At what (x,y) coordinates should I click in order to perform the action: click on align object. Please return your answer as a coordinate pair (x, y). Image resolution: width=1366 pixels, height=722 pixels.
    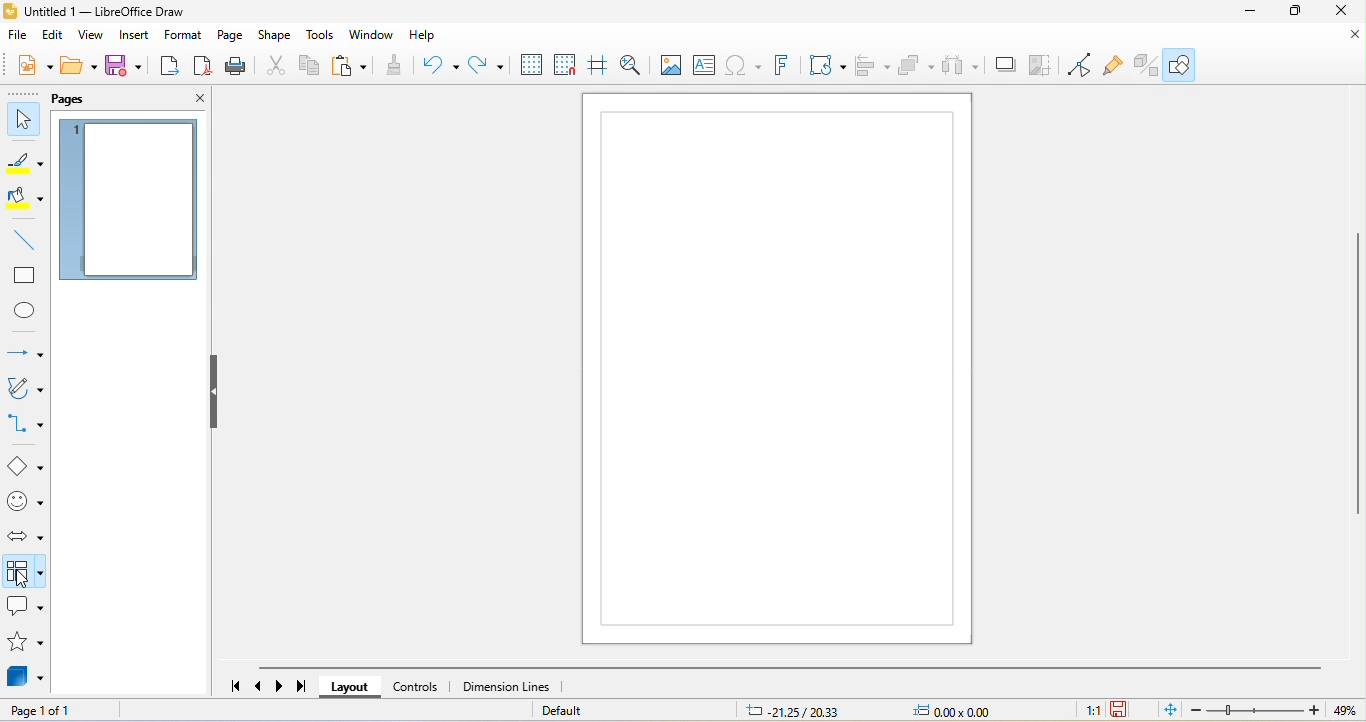
    Looking at the image, I should click on (870, 66).